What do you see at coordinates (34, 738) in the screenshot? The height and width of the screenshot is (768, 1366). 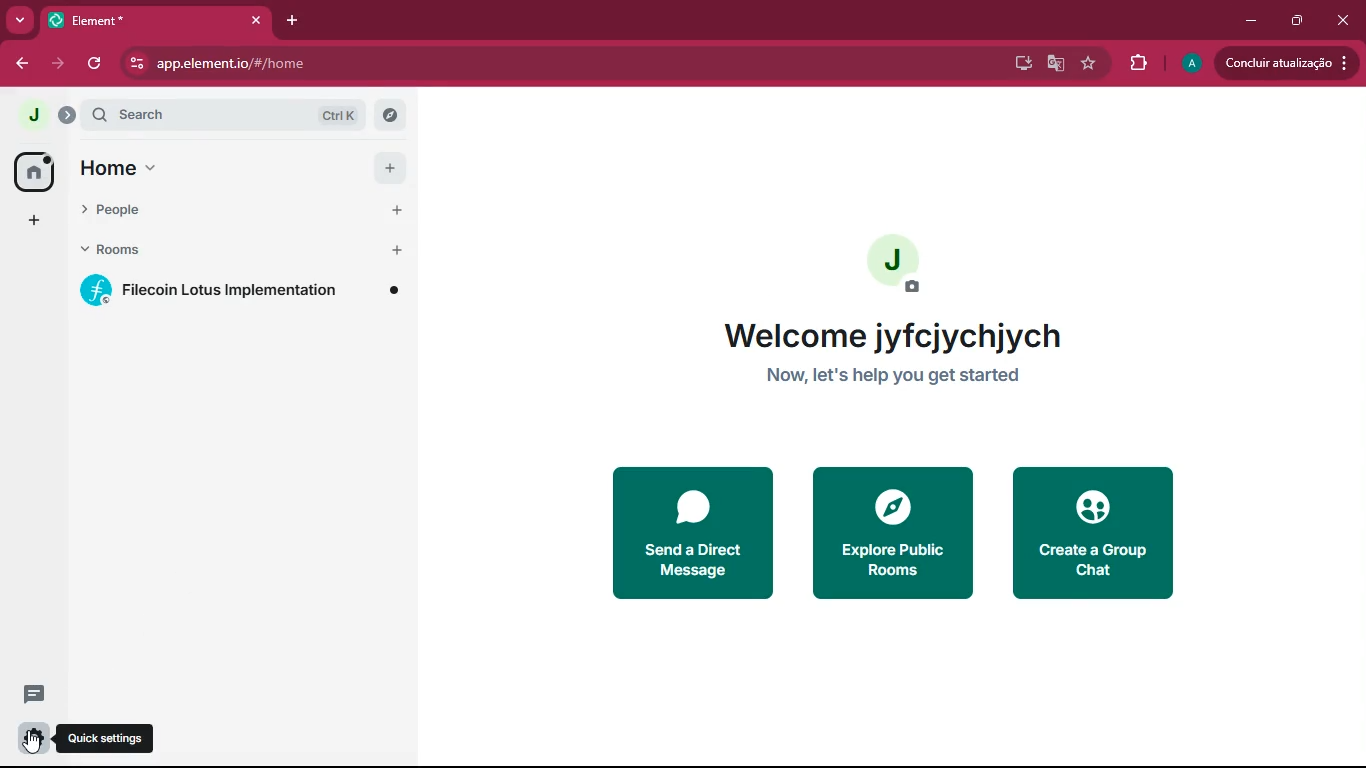 I see `quick settings` at bounding box center [34, 738].